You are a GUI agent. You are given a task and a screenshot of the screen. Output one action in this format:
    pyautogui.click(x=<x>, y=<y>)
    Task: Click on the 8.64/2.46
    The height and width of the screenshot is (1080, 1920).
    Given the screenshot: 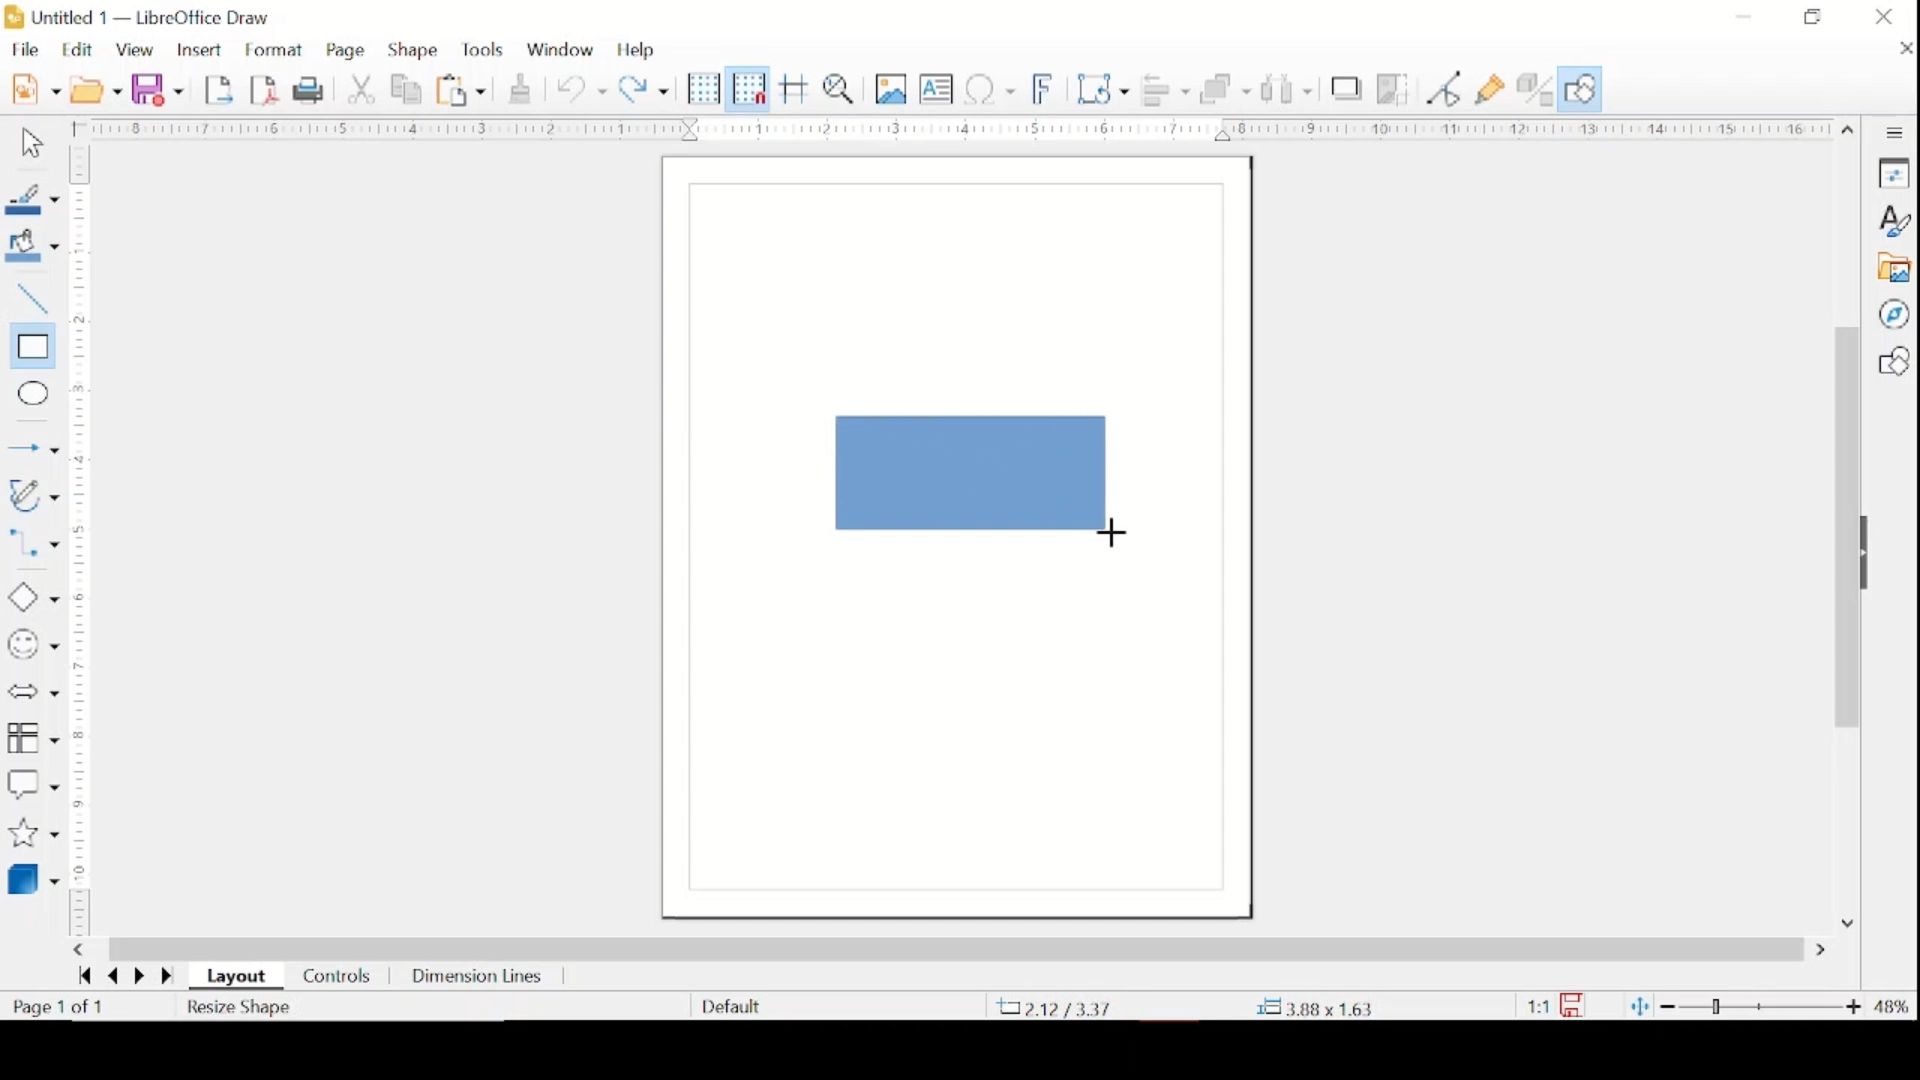 What is the action you would take?
    pyautogui.click(x=1059, y=1007)
    